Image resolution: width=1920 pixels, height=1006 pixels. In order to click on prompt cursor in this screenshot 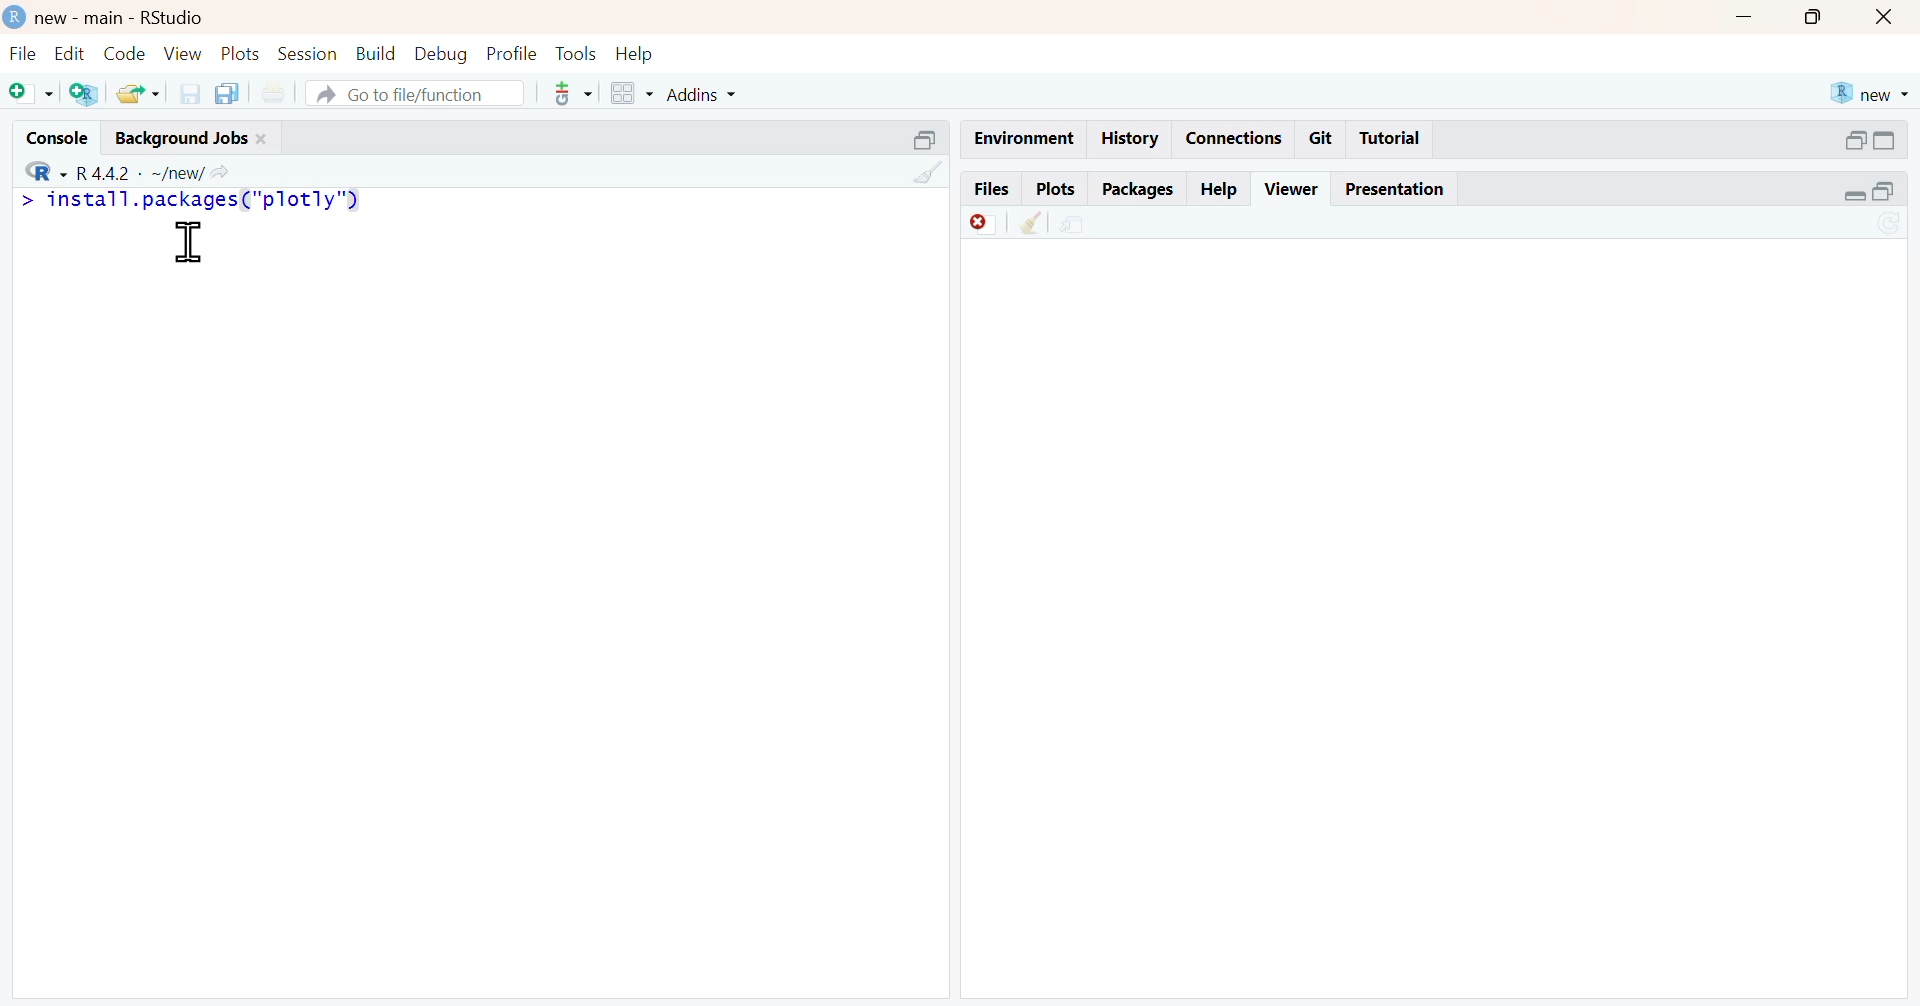, I will do `click(18, 202)`.